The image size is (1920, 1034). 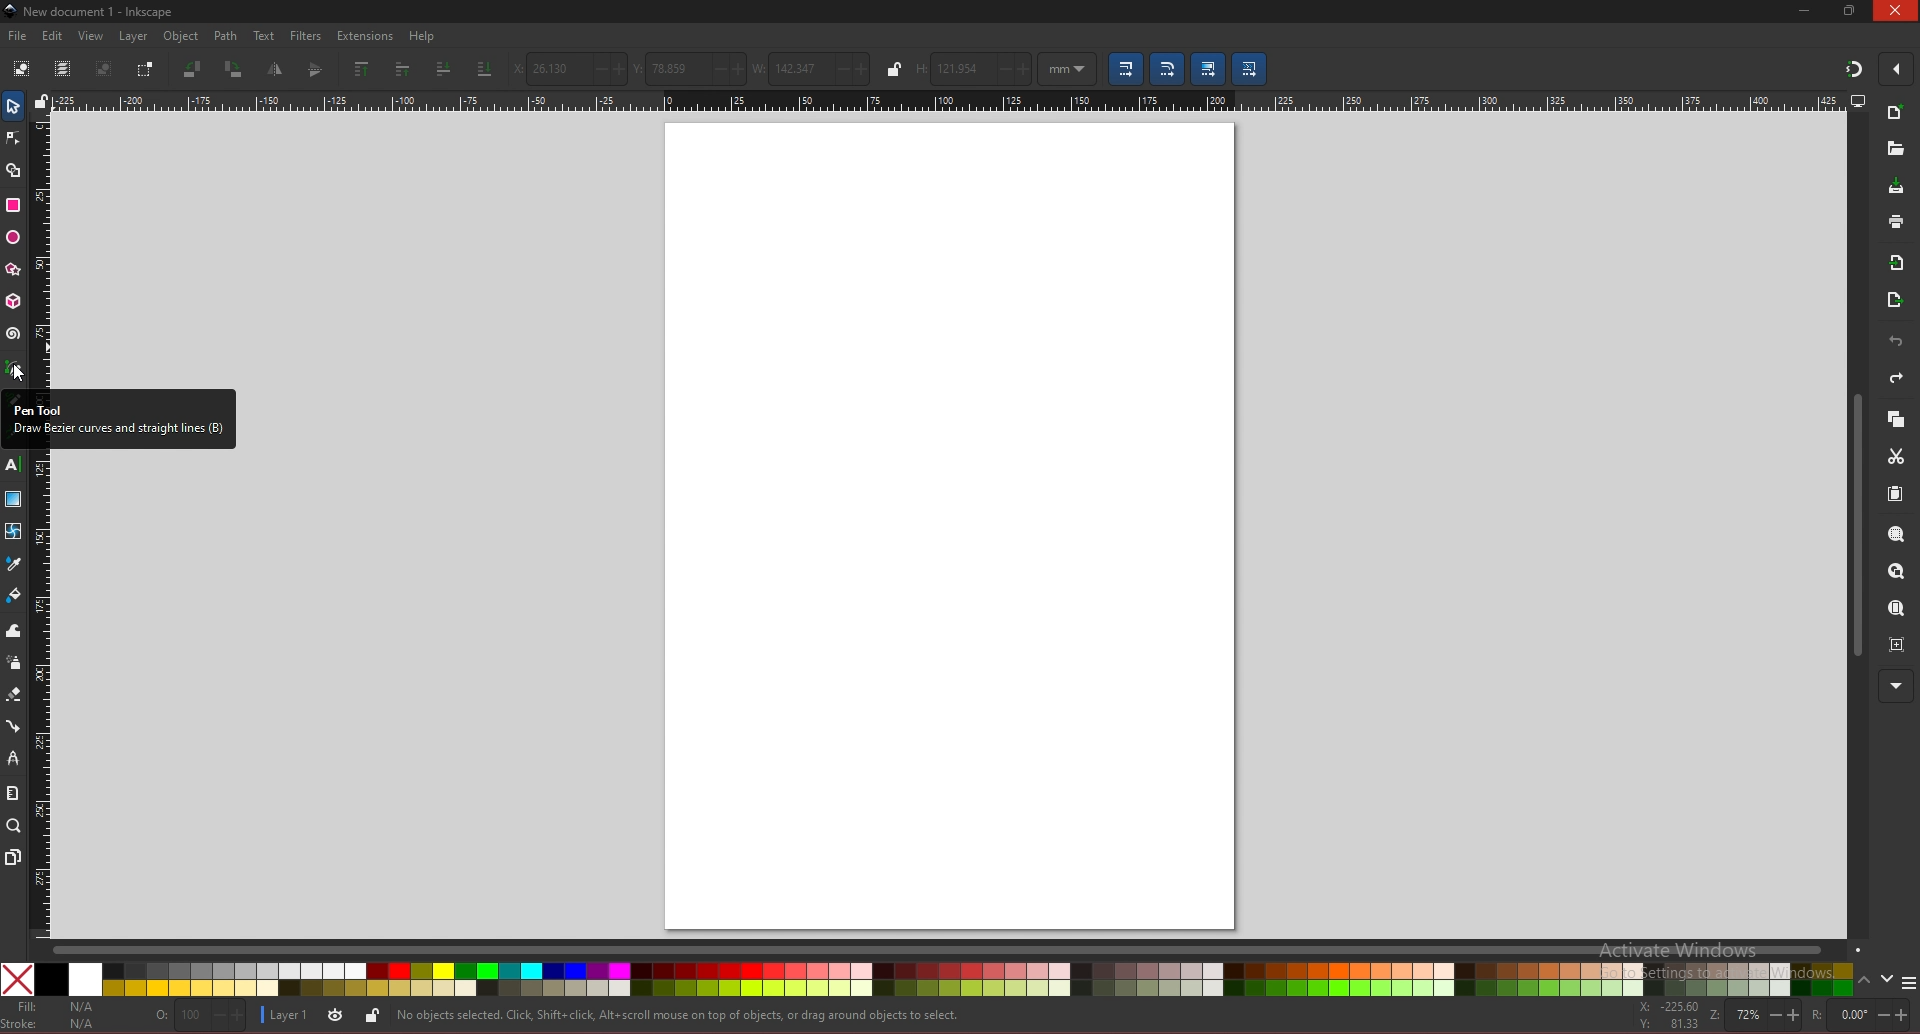 What do you see at coordinates (1898, 10) in the screenshot?
I see `close` at bounding box center [1898, 10].